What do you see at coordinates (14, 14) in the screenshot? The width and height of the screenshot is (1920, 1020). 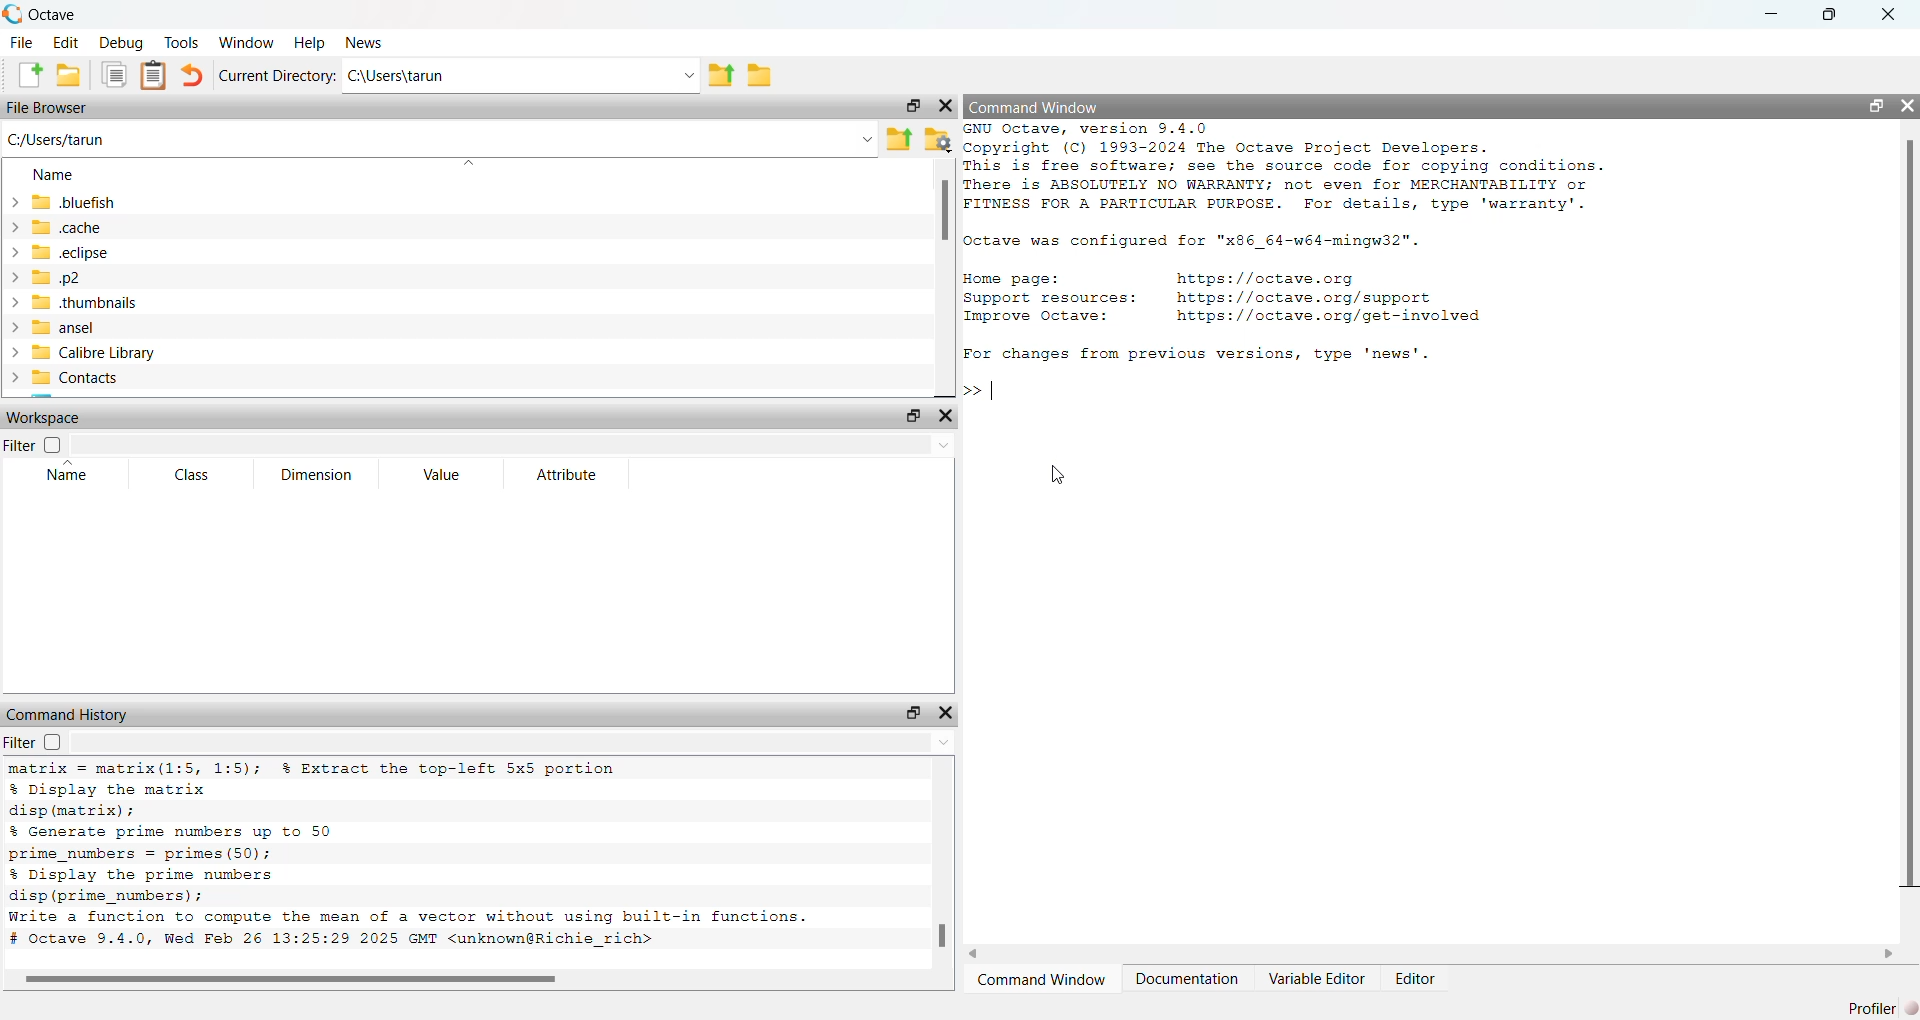 I see `logo` at bounding box center [14, 14].